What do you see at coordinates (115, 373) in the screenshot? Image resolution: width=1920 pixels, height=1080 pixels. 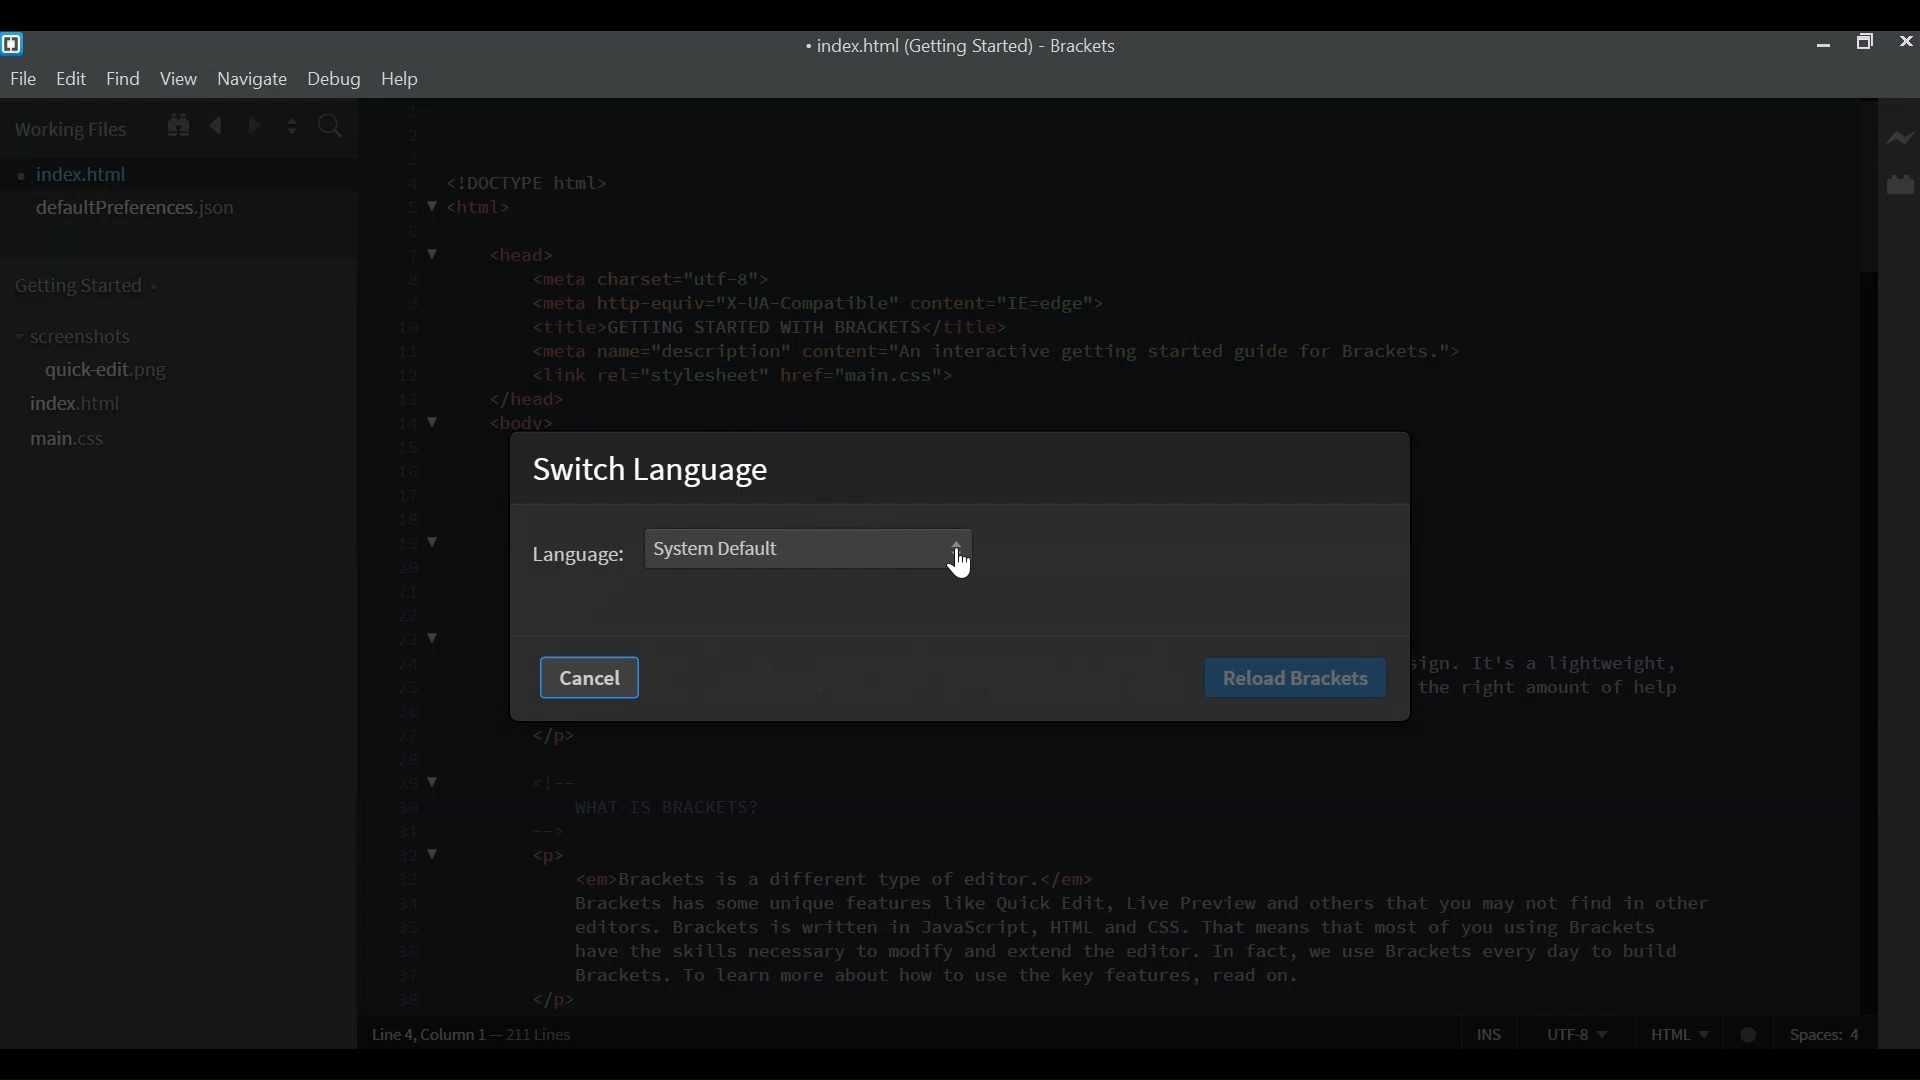 I see `quick-edit.png` at bounding box center [115, 373].